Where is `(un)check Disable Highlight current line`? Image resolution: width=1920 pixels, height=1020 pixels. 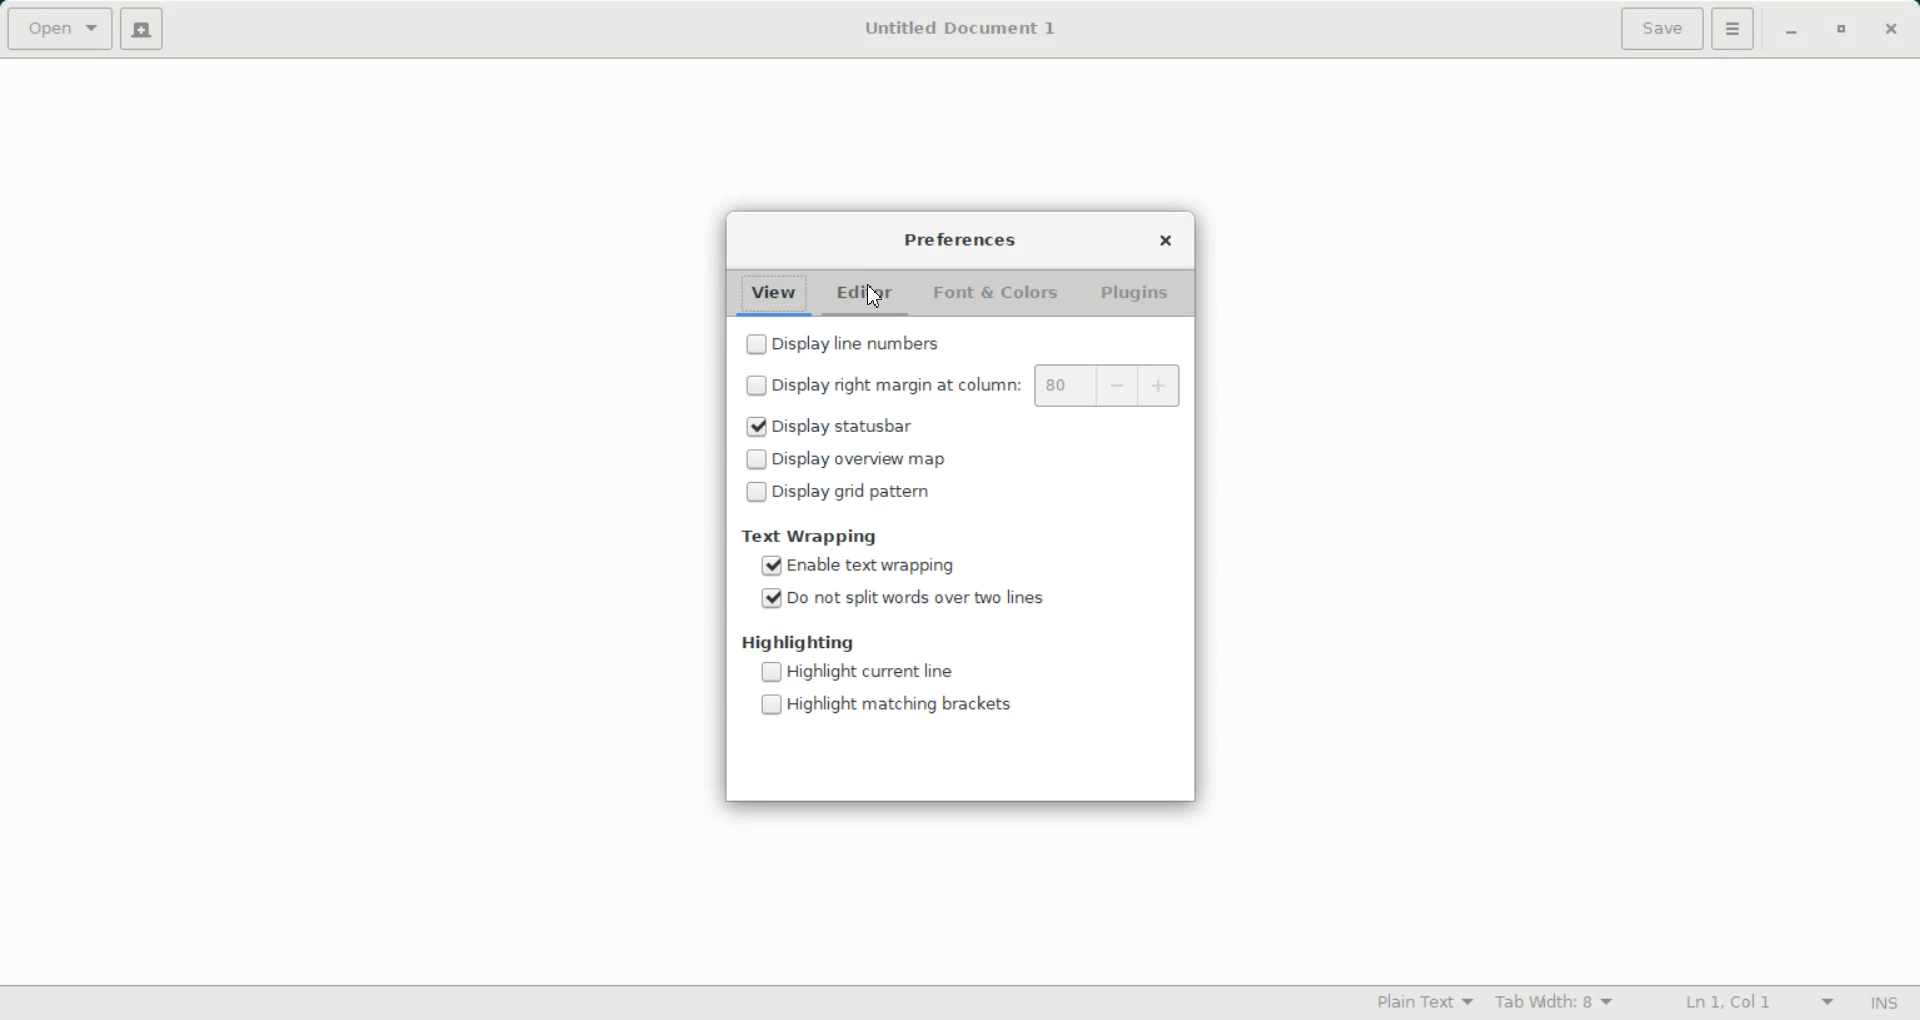 (un)check Disable Highlight current line is located at coordinates (867, 672).